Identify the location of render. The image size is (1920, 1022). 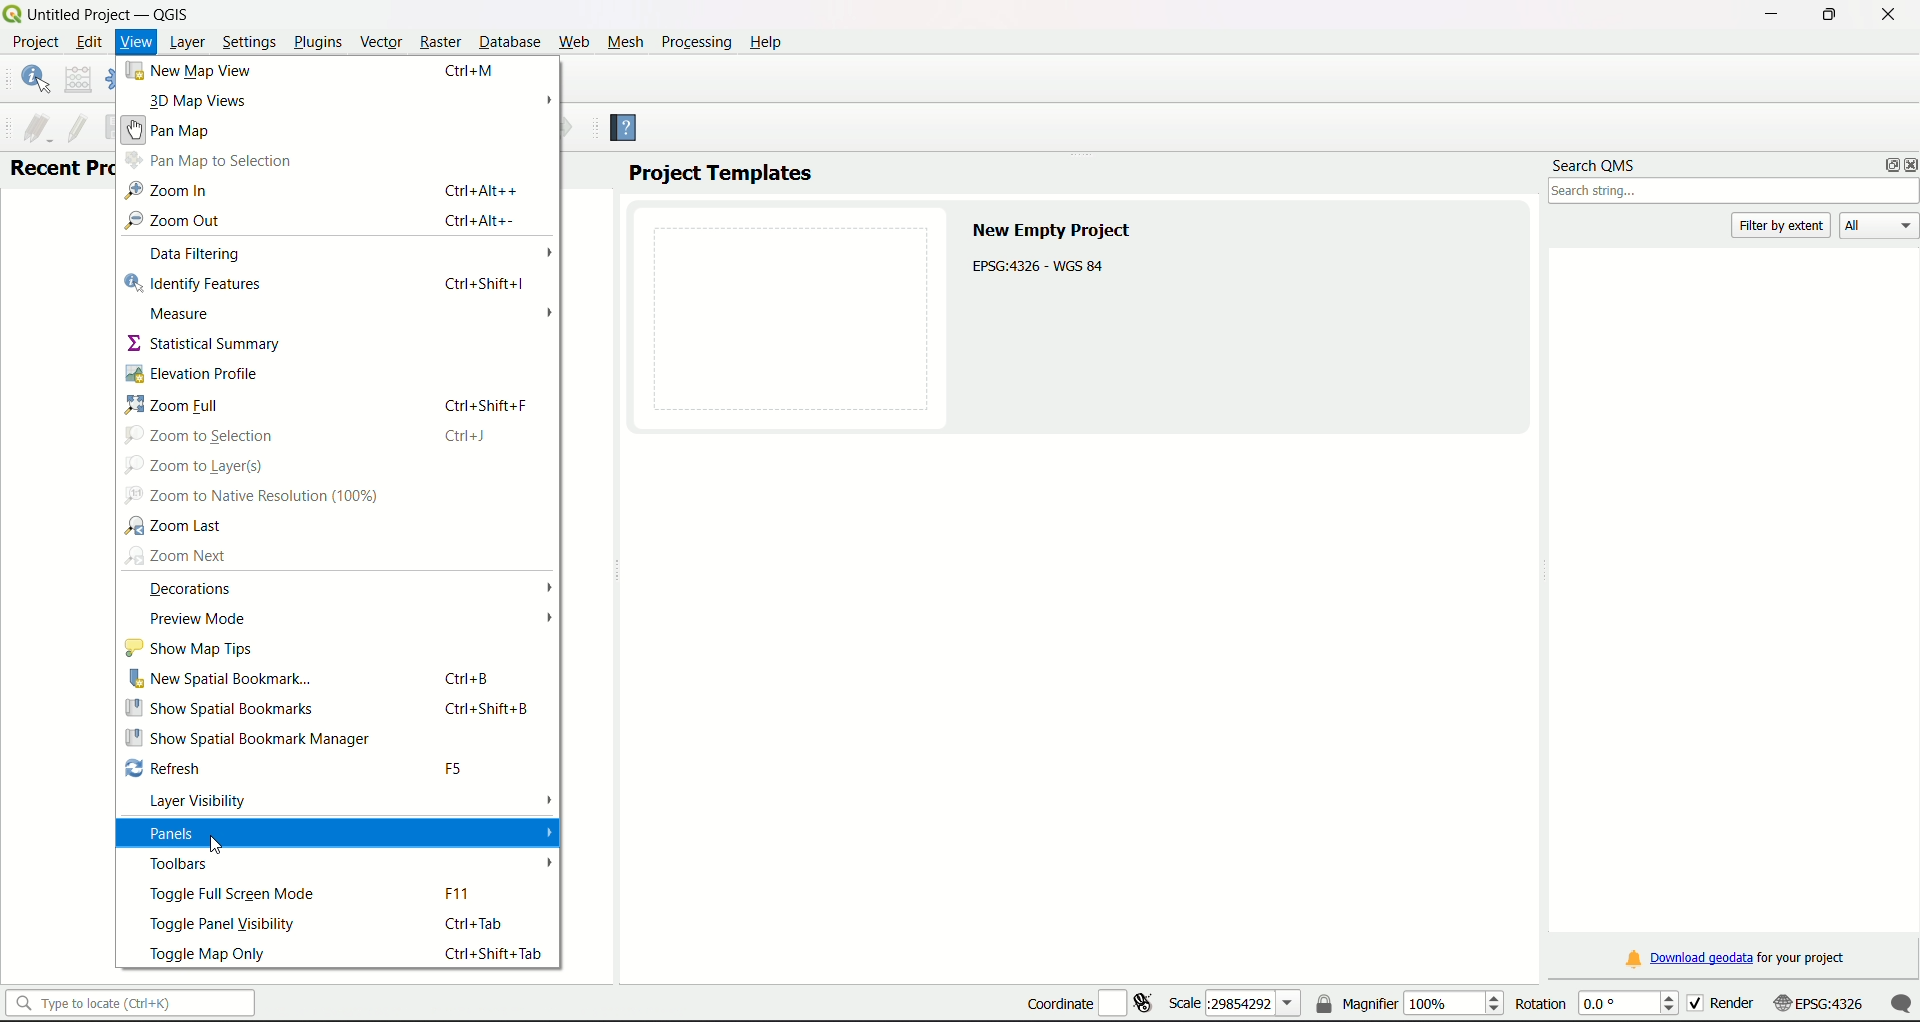
(1739, 1004).